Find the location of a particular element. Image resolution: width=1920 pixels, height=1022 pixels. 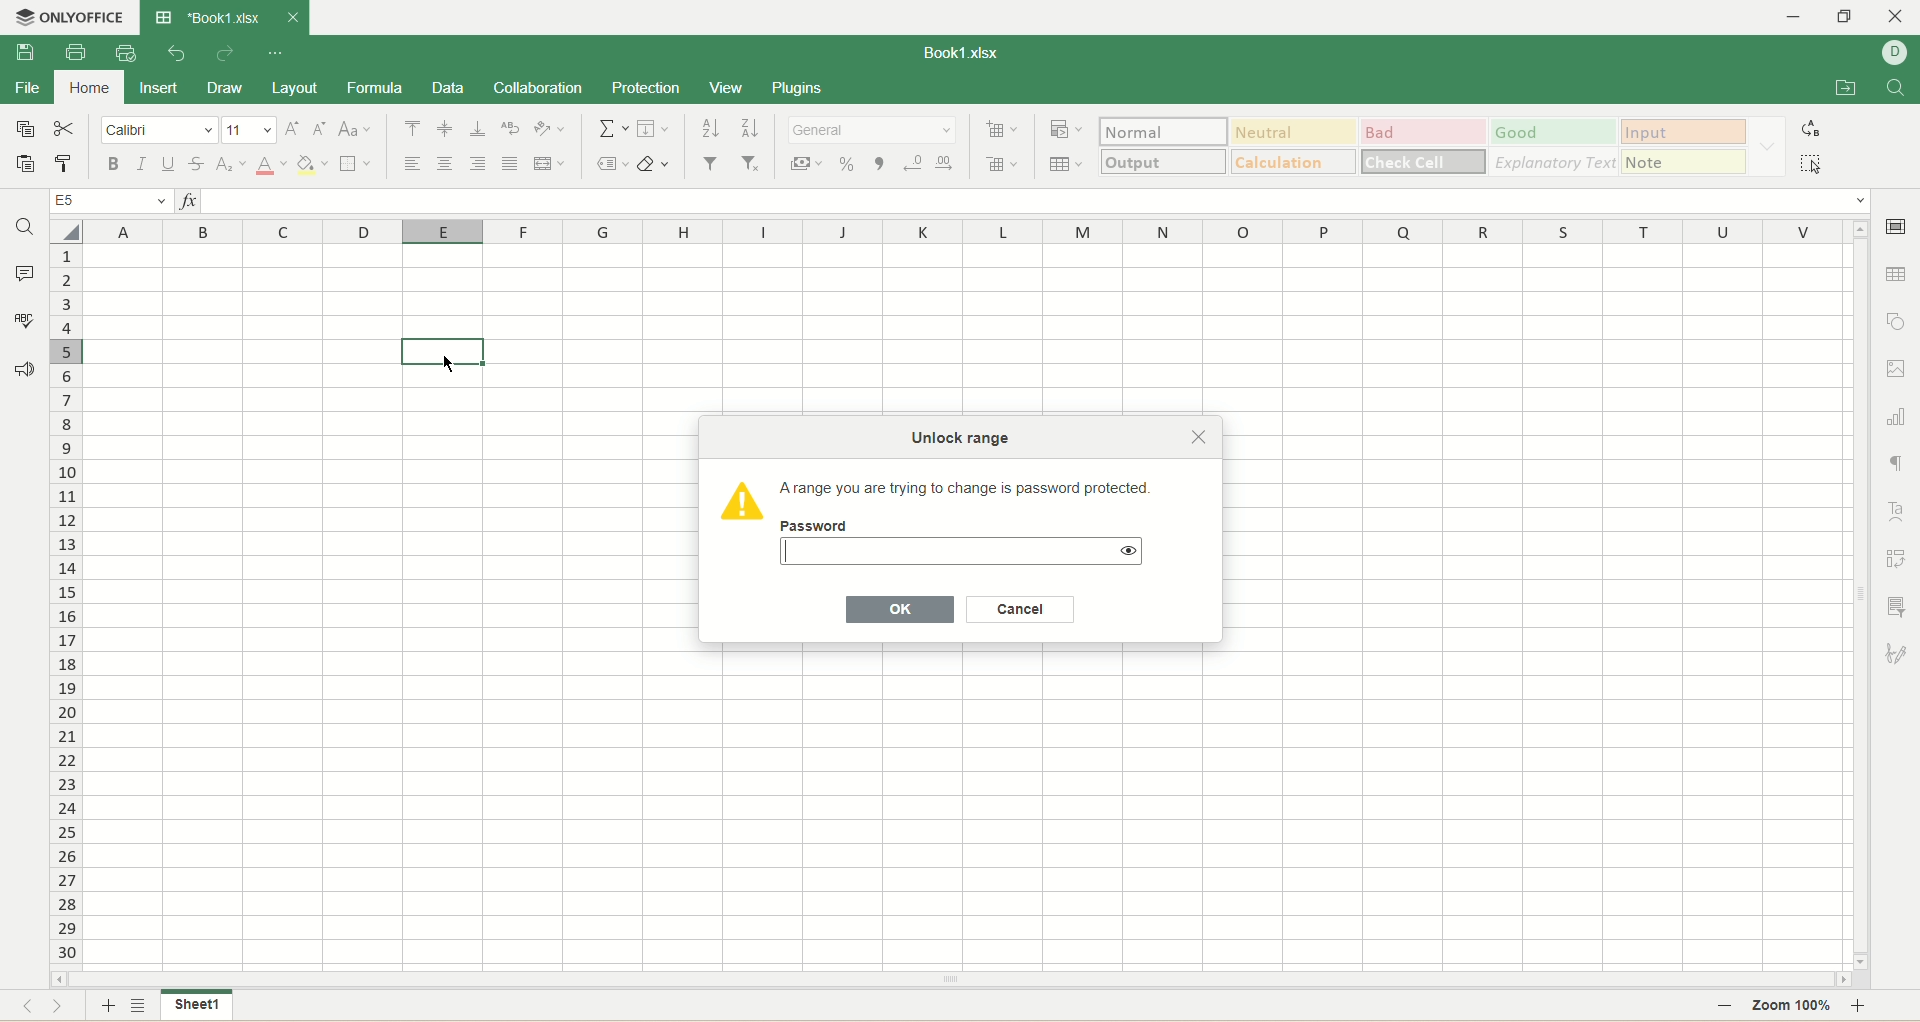

align top is located at coordinates (414, 128).